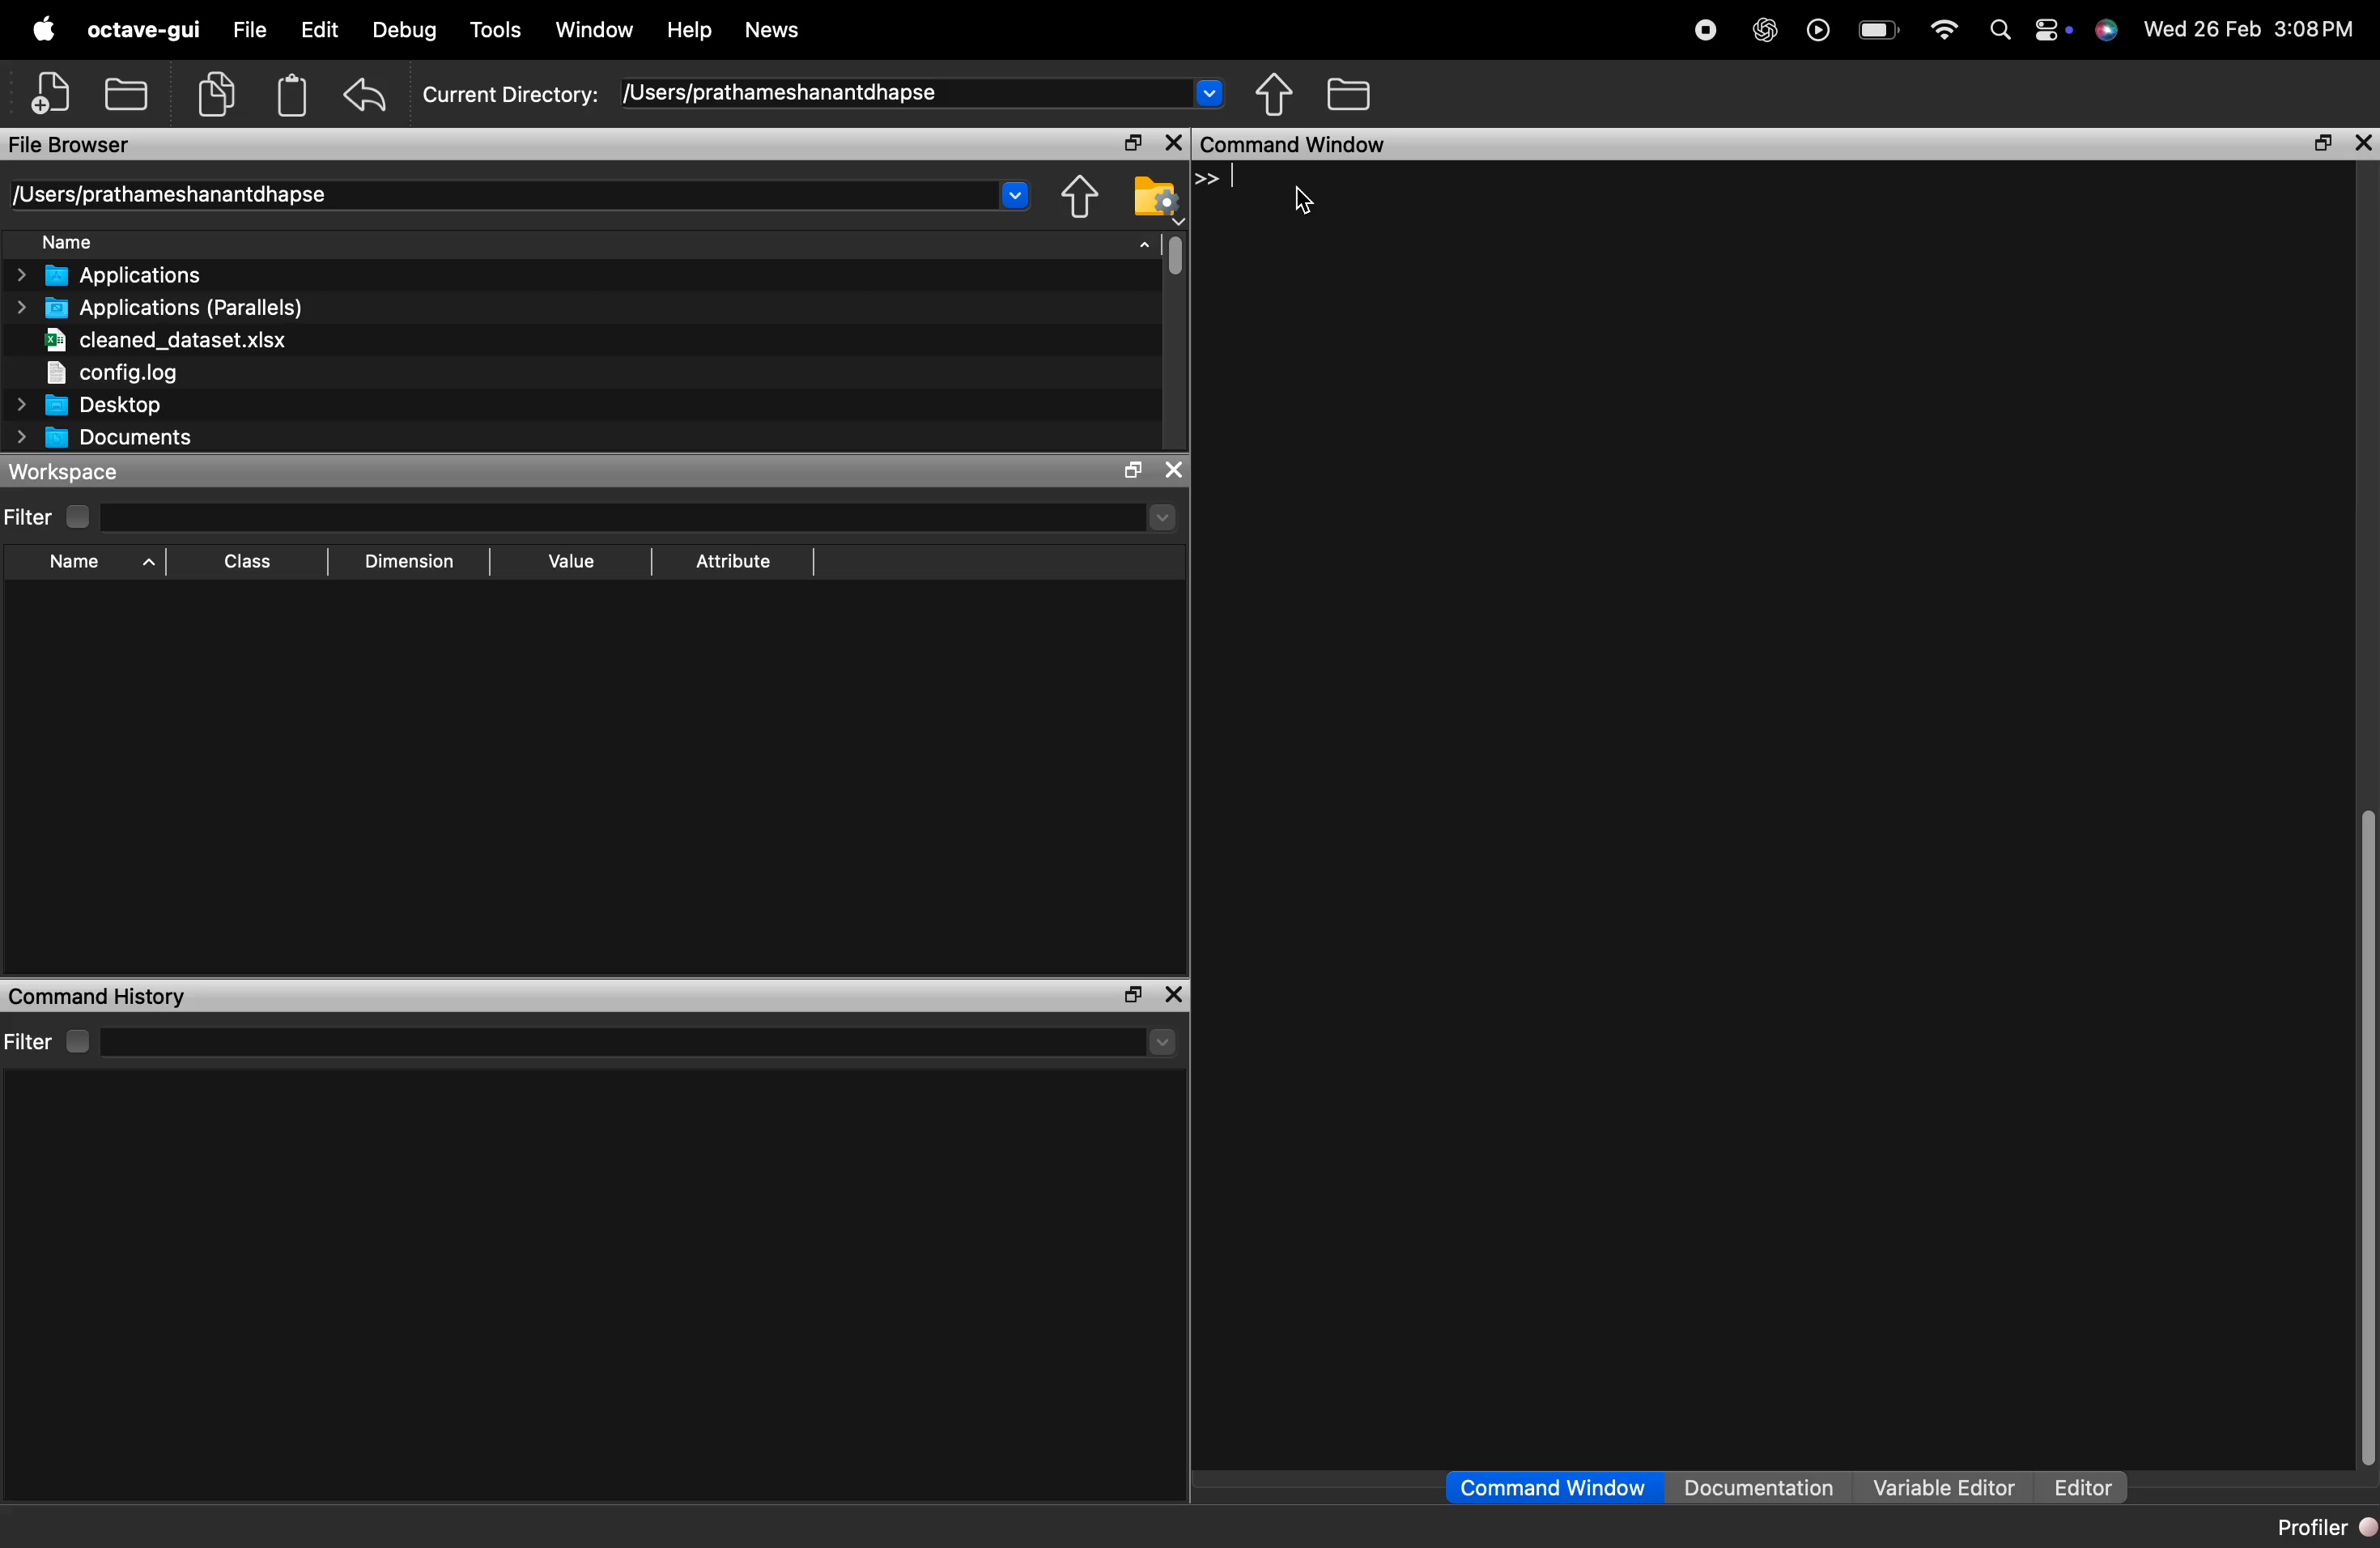 This screenshot has width=2380, height=1548. I want to click on Browse directories, so click(1272, 93).